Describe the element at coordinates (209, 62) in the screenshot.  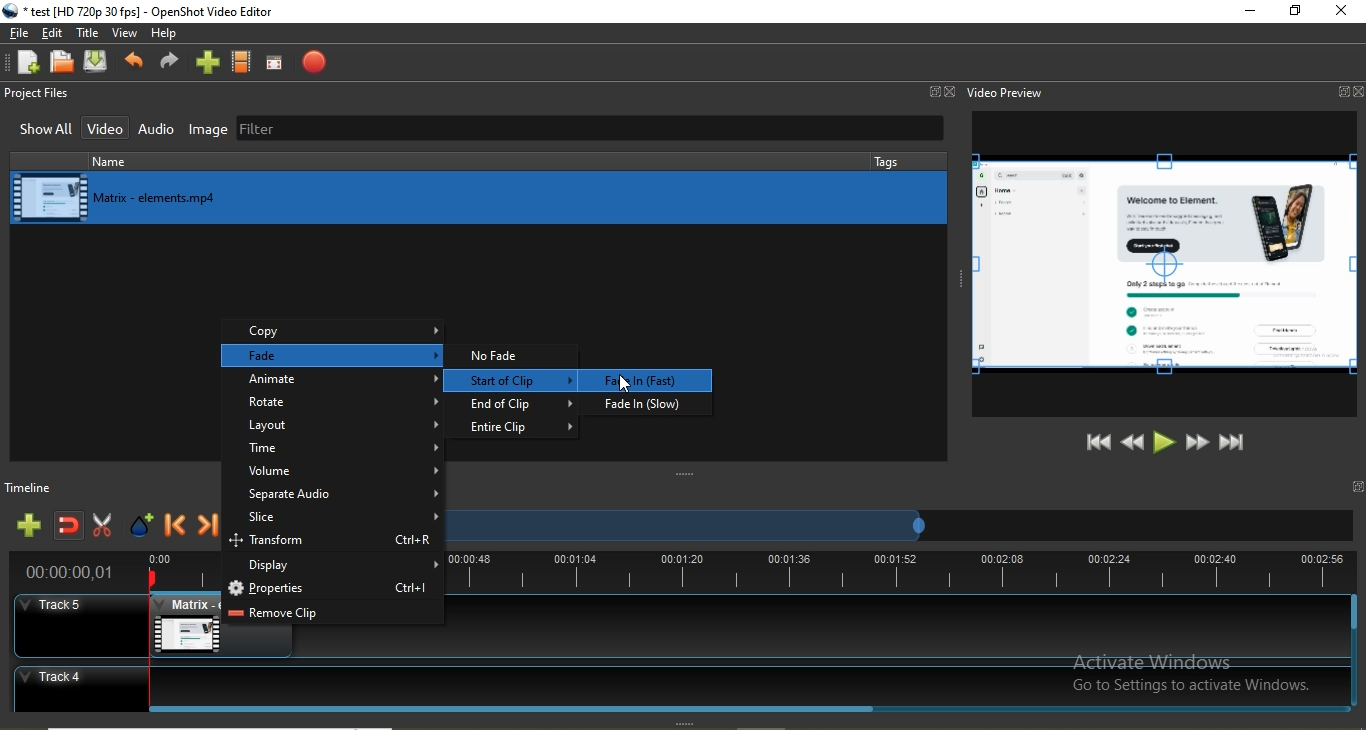
I see `import files` at that location.